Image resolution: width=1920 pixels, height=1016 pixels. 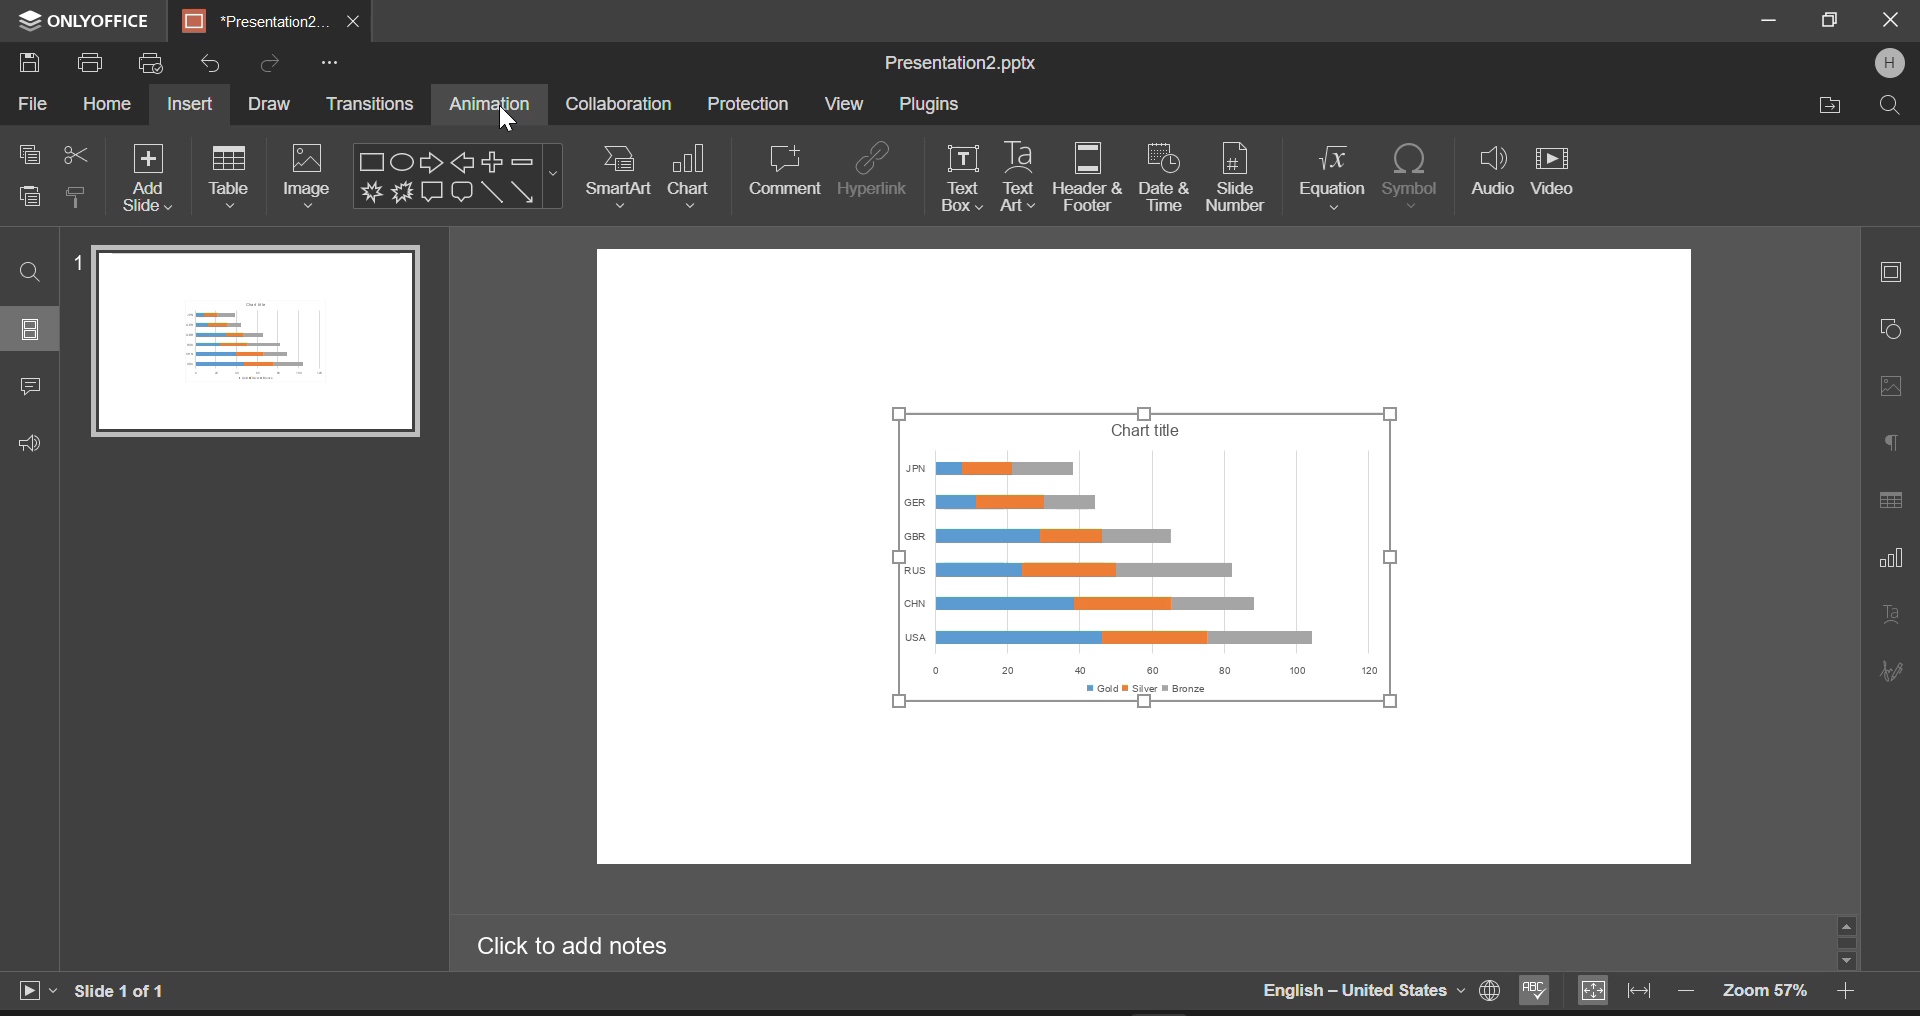 What do you see at coordinates (492, 163) in the screenshot?
I see `Plus` at bounding box center [492, 163].